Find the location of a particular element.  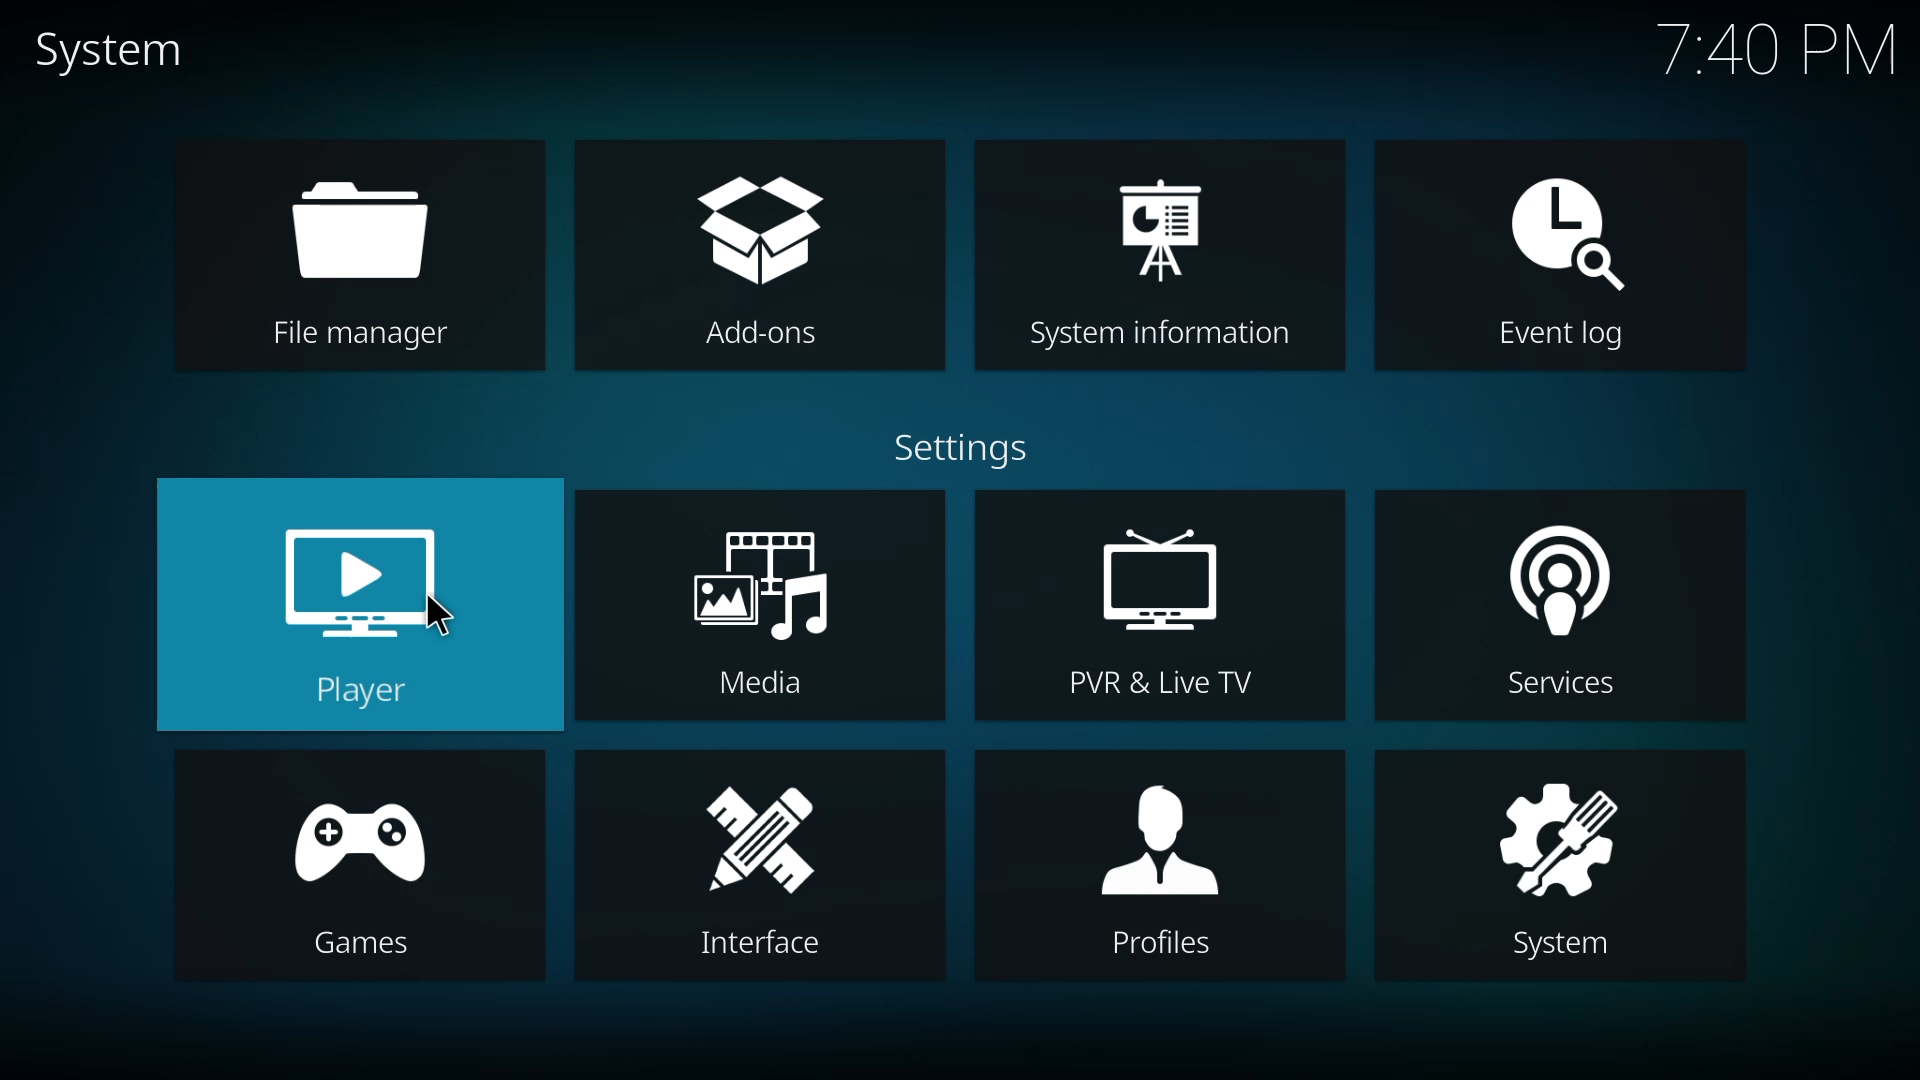

cursor is located at coordinates (441, 616).